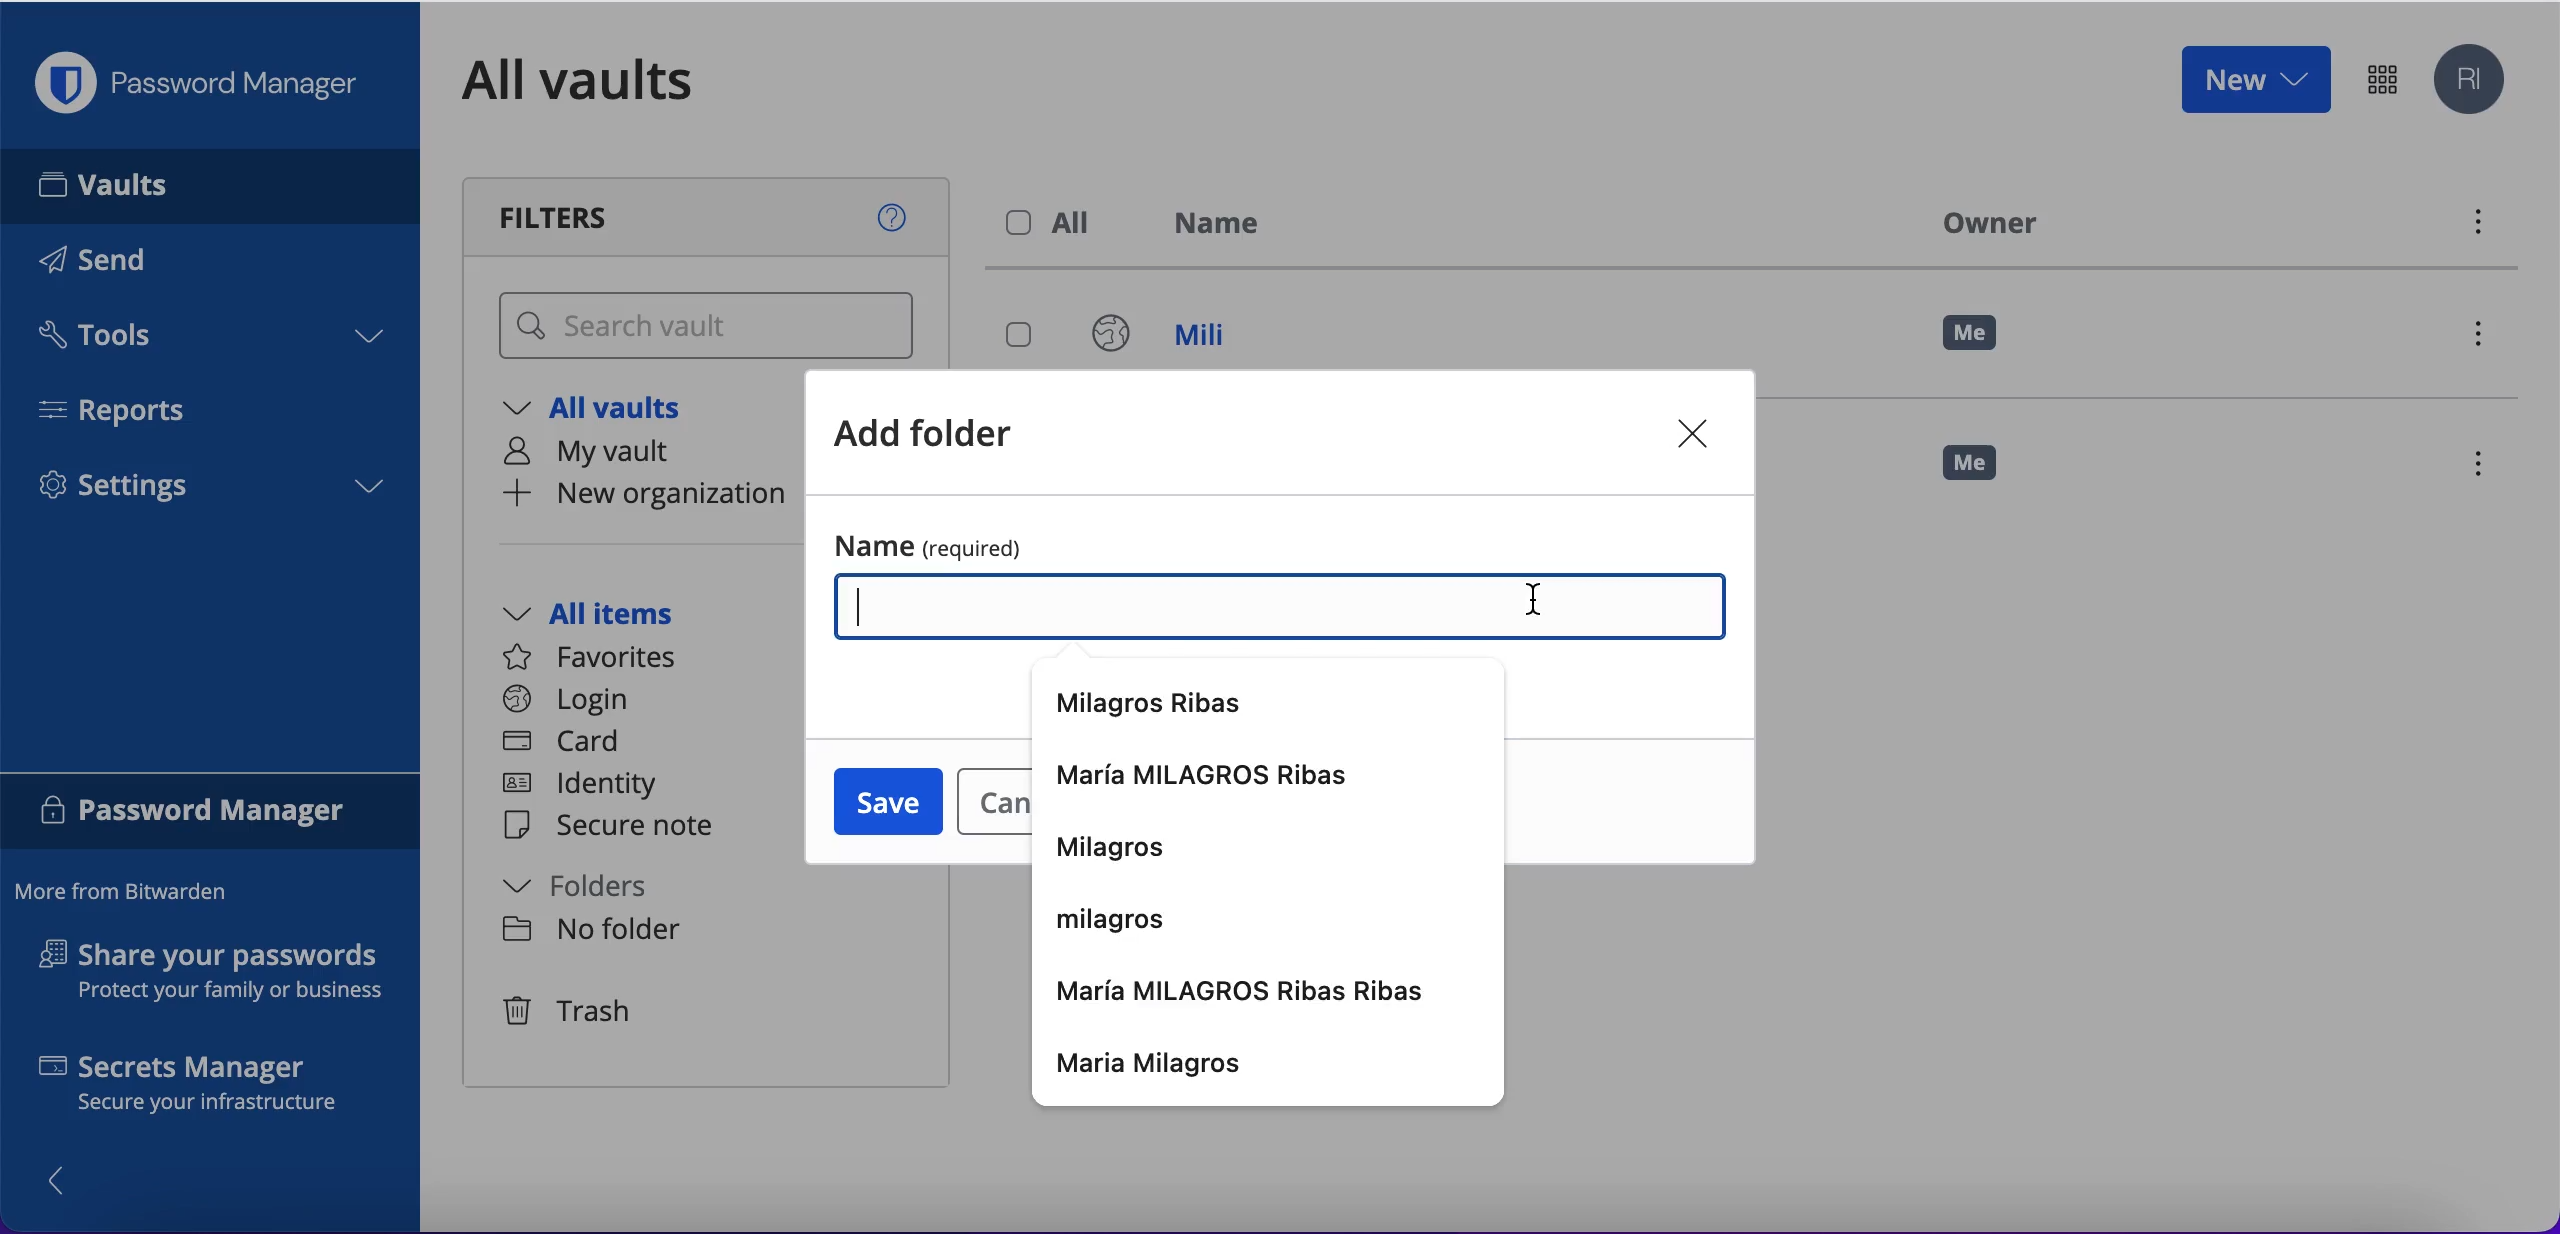 Image resolution: width=2560 pixels, height=1234 pixels. I want to click on select login mili, so click(1021, 337).